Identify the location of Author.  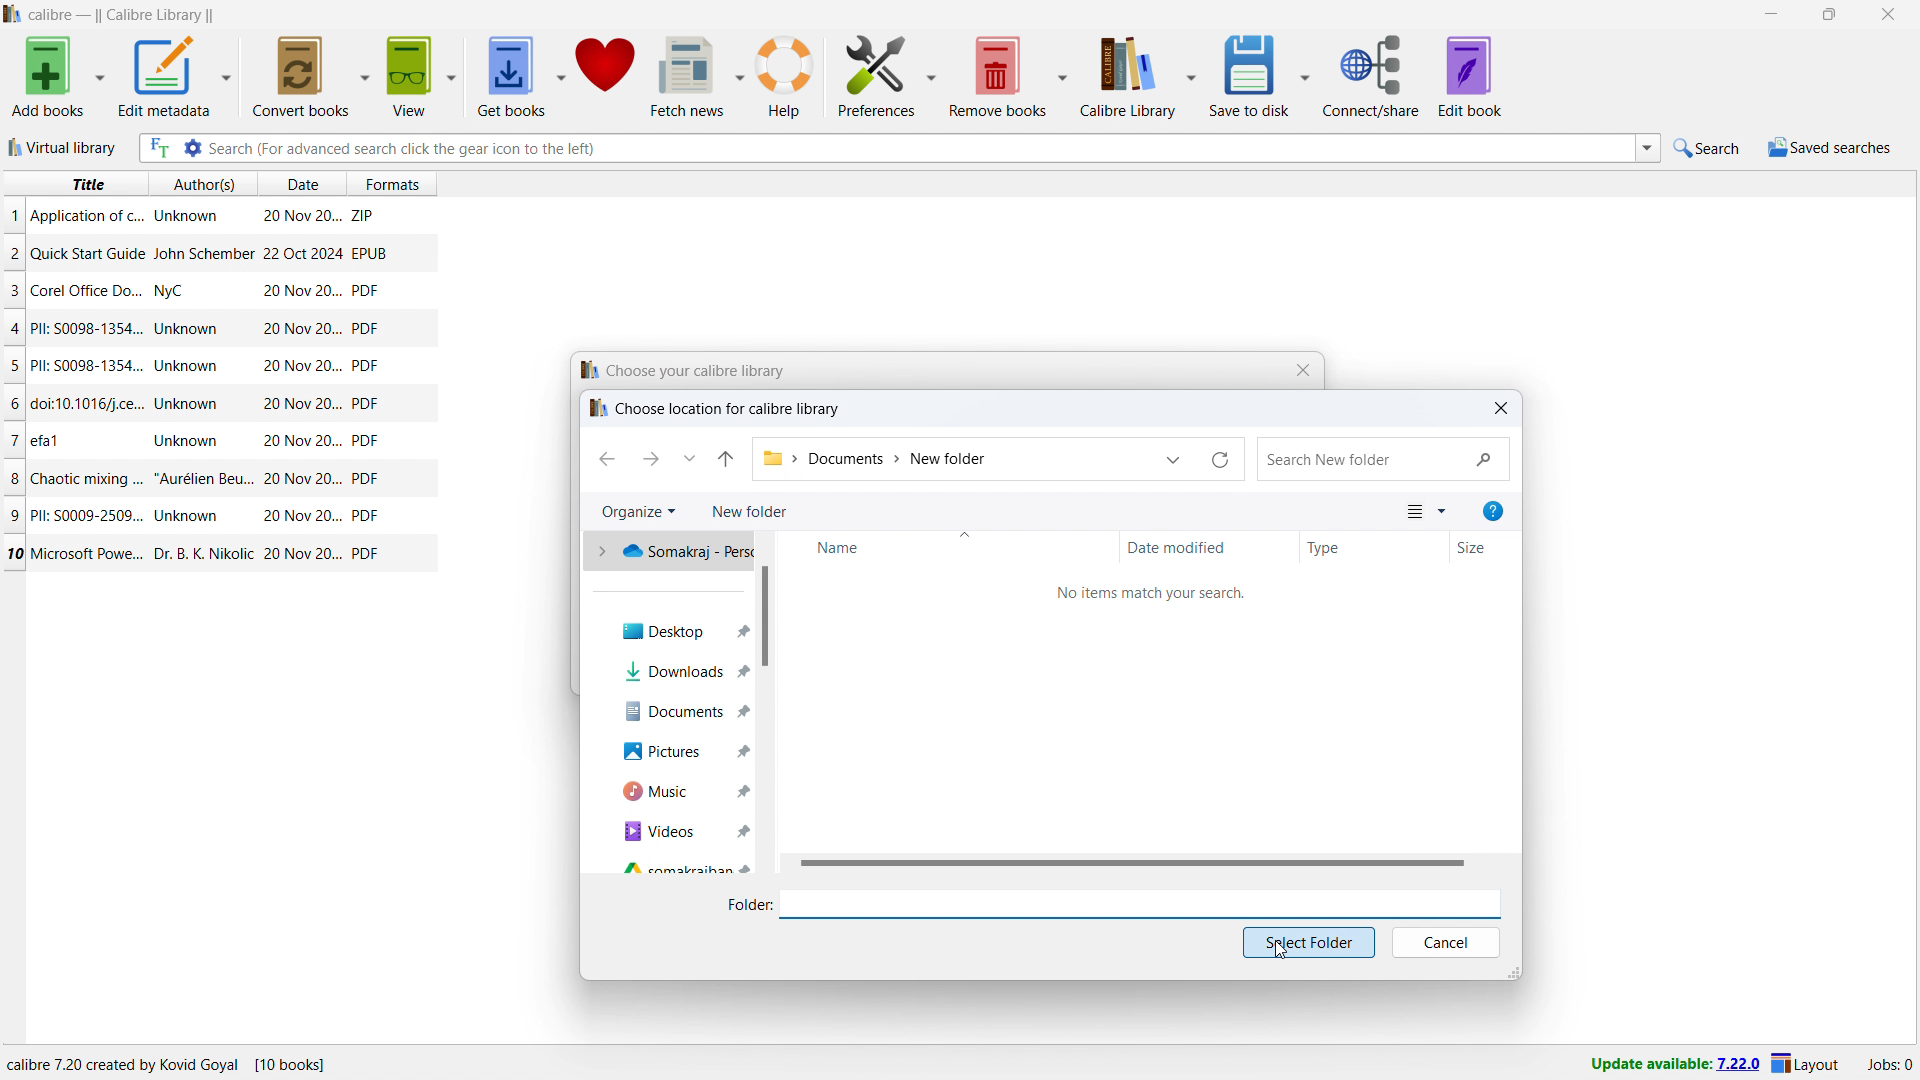
(186, 439).